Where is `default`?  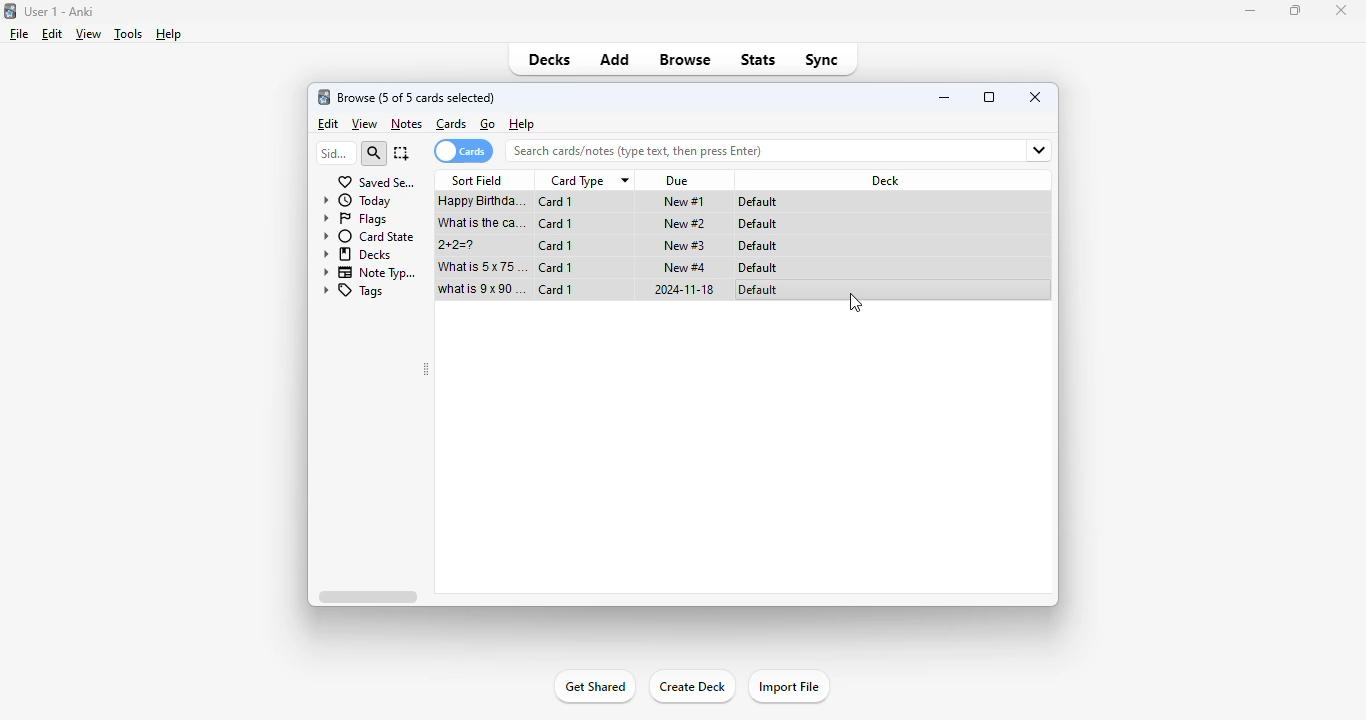
default is located at coordinates (758, 268).